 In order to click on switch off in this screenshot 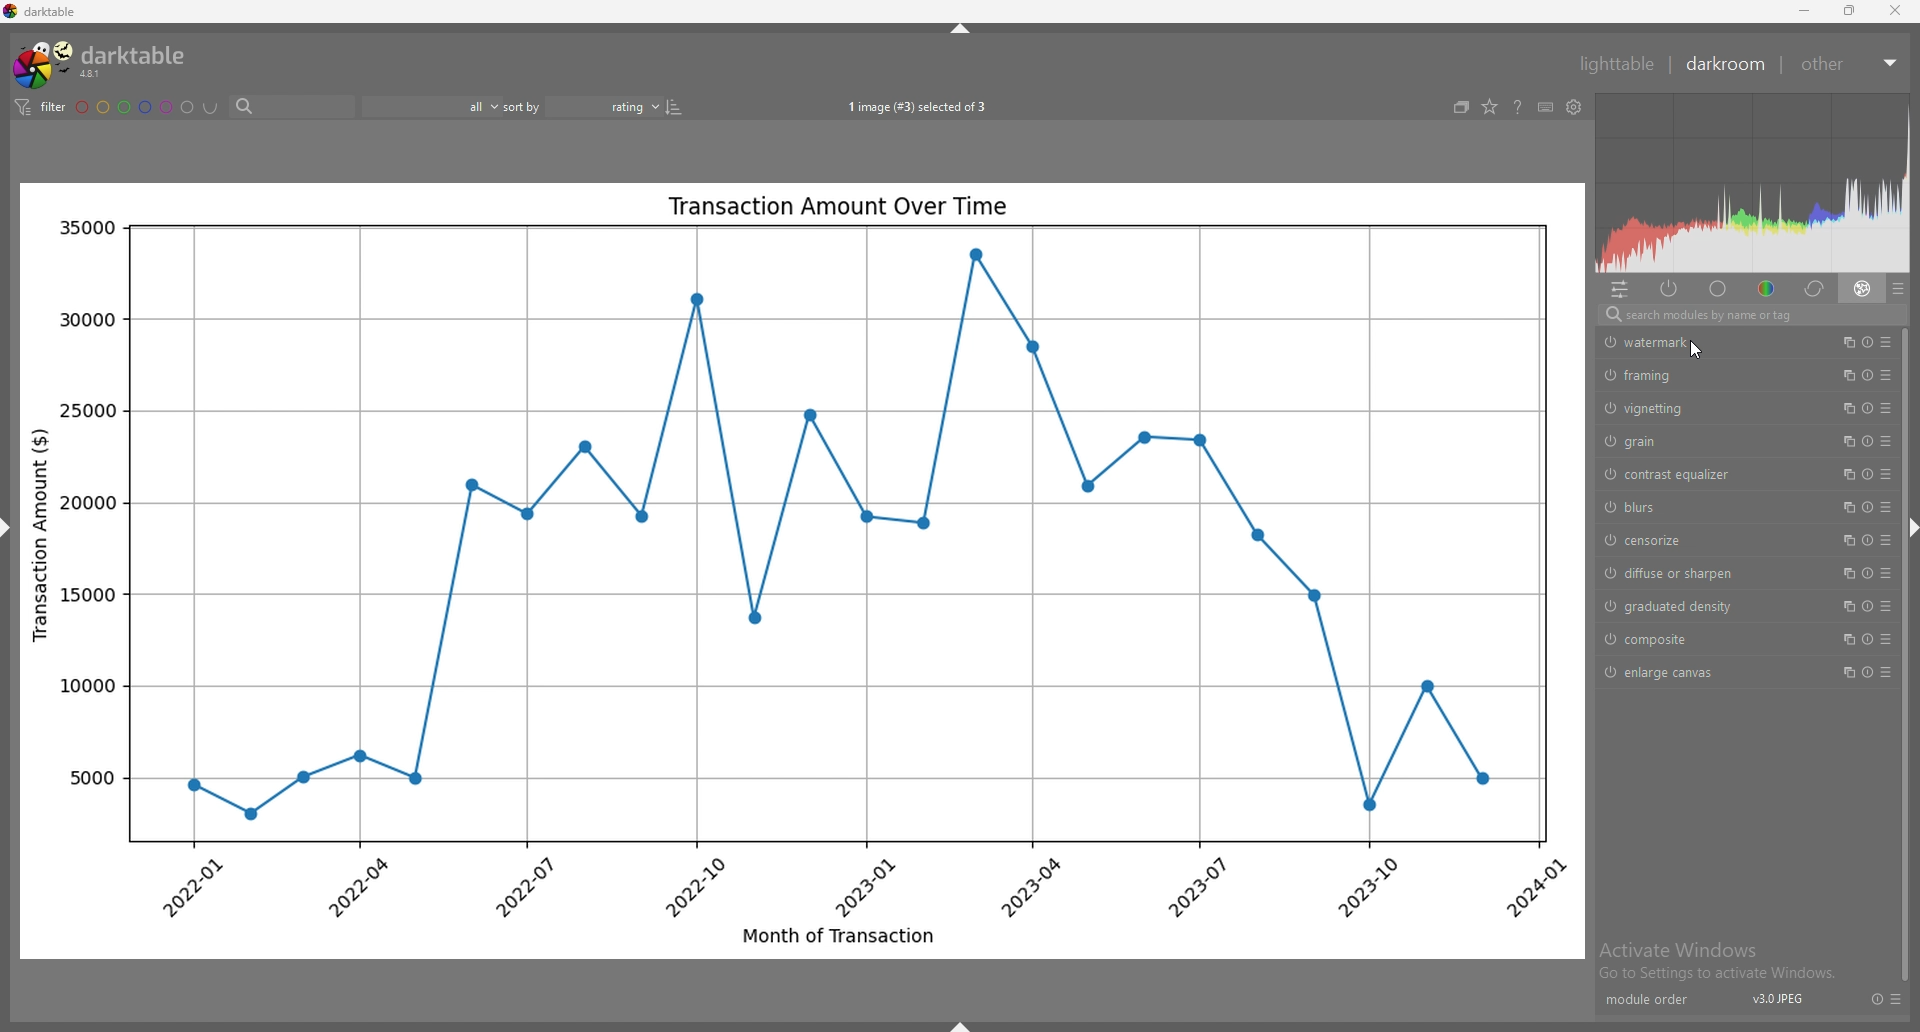, I will do `click(1610, 407)`.